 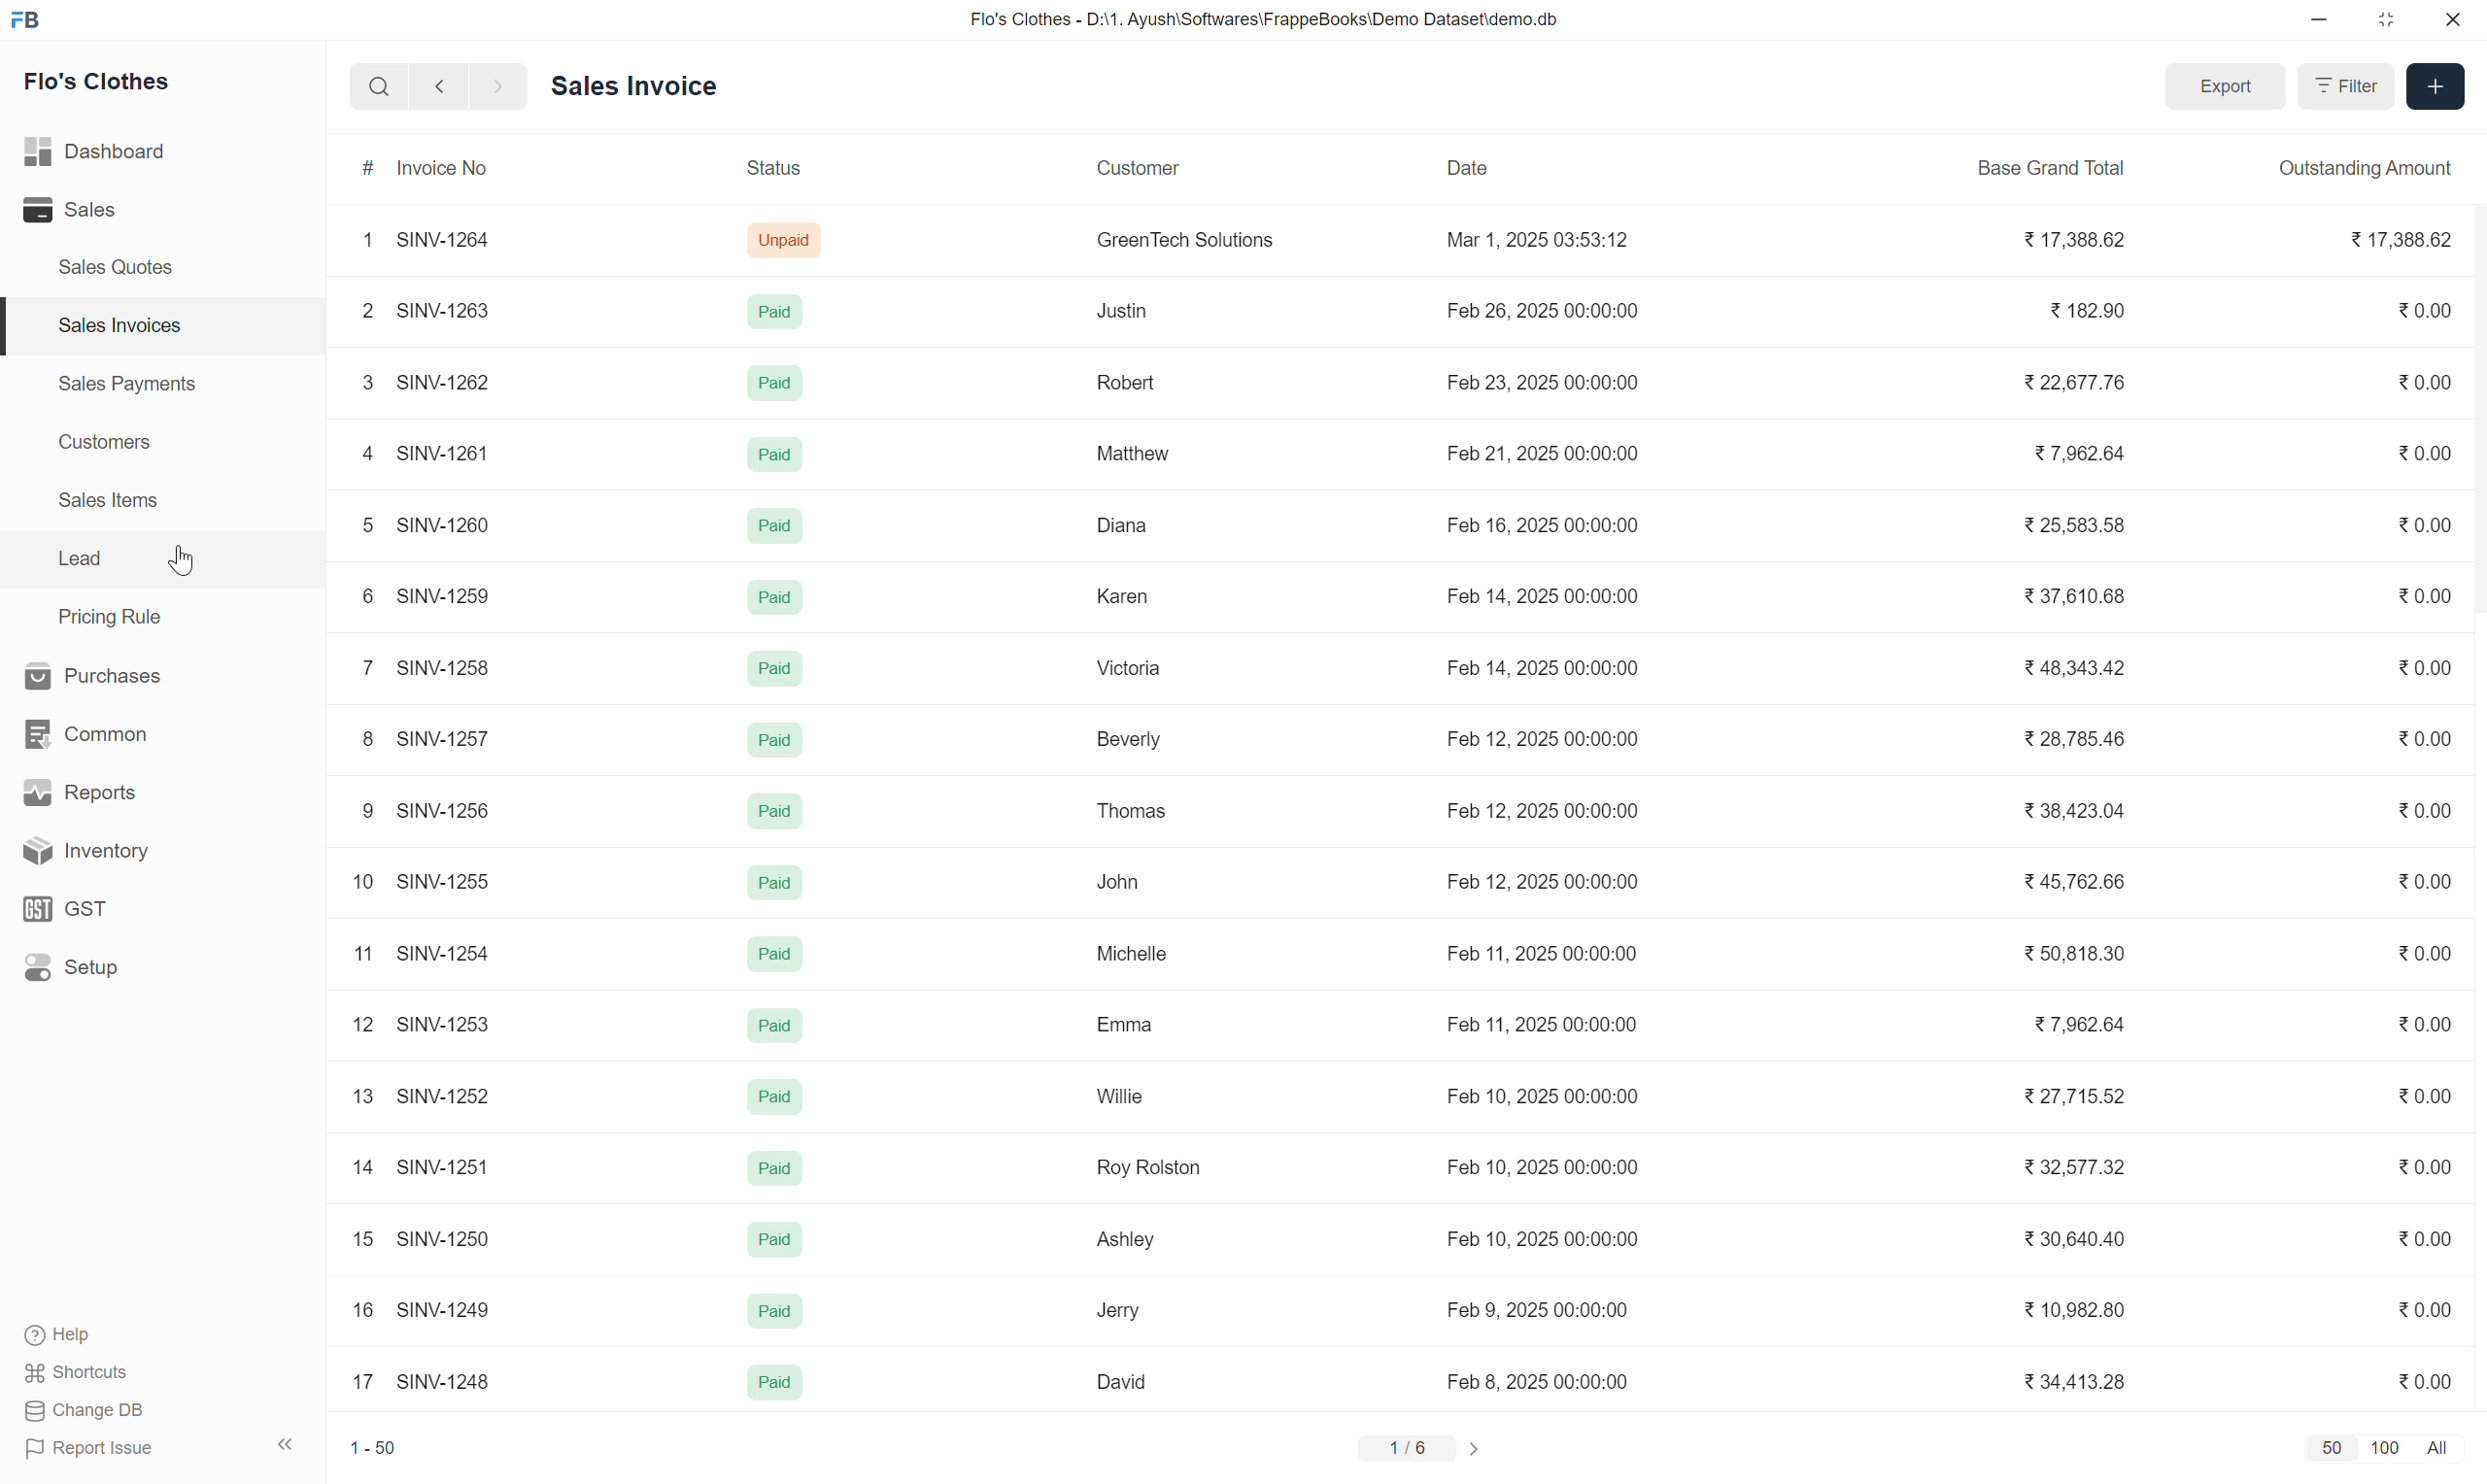 I want to click on 8, so click(x=363, y=740).